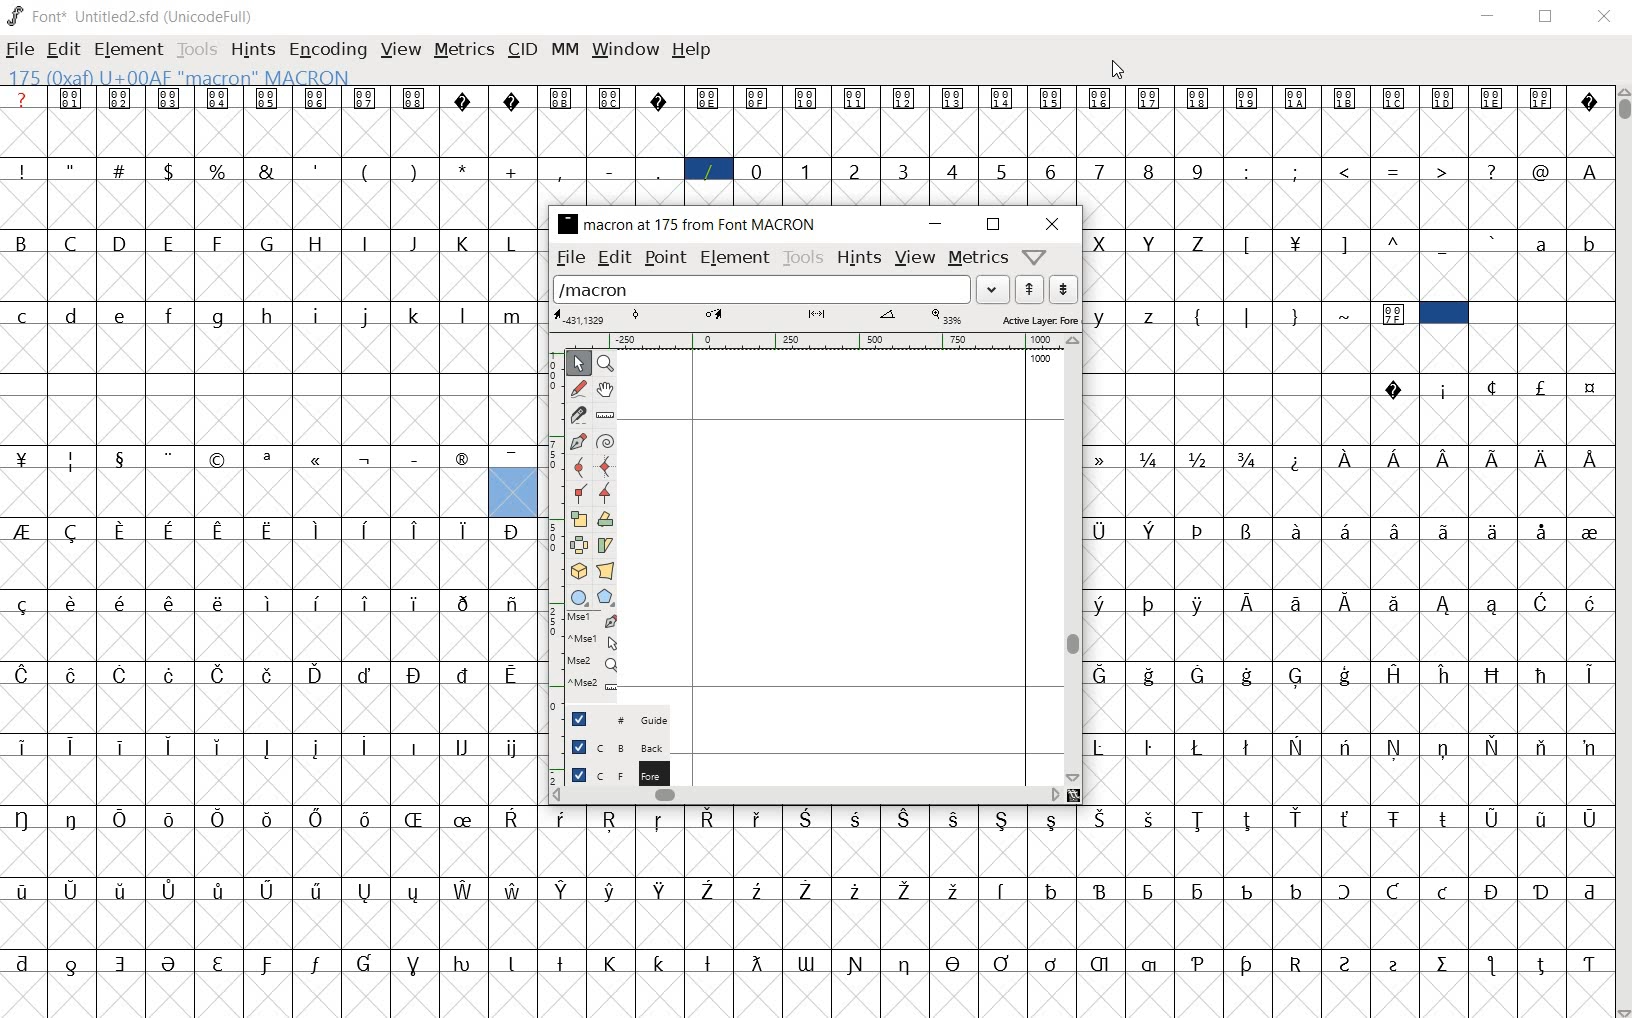  Describe the element at coordinates (603, 546) in the screenshot. I see `skew` at that location.